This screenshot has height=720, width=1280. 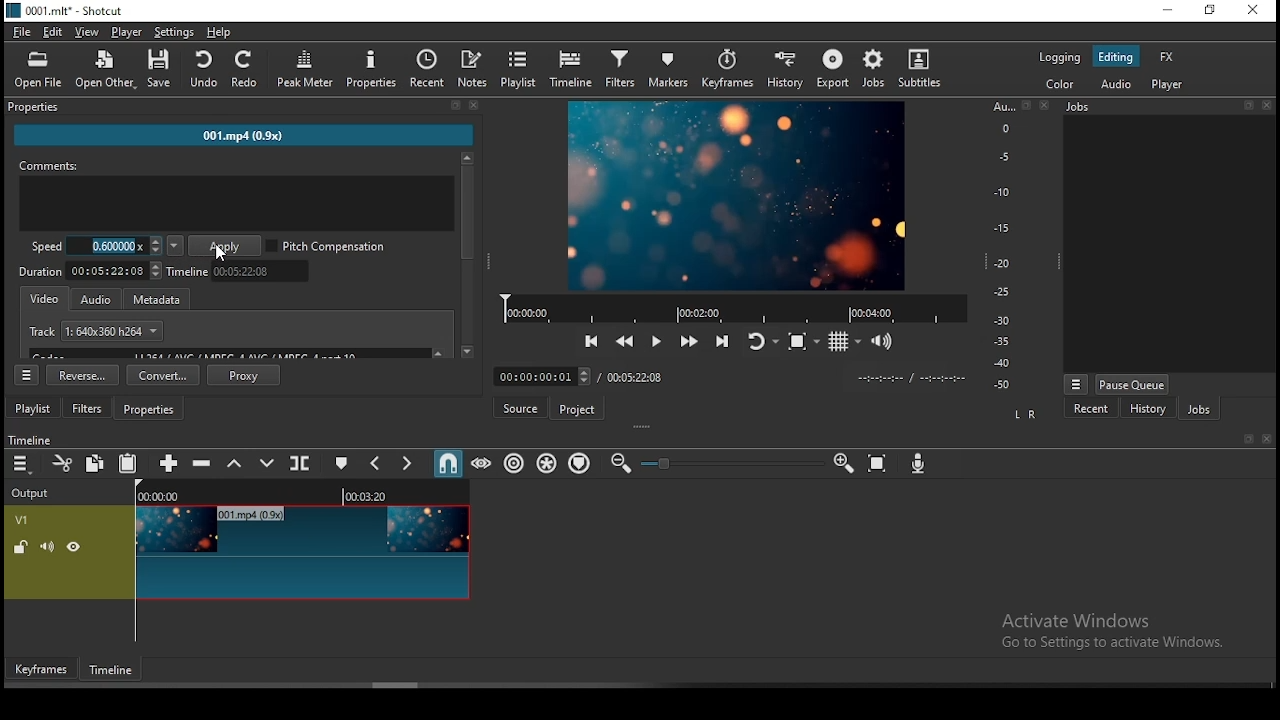 What do you see at coordinates (1167, 58) in the screenshot?
I see `fx` at bounding box center [1167, 58].